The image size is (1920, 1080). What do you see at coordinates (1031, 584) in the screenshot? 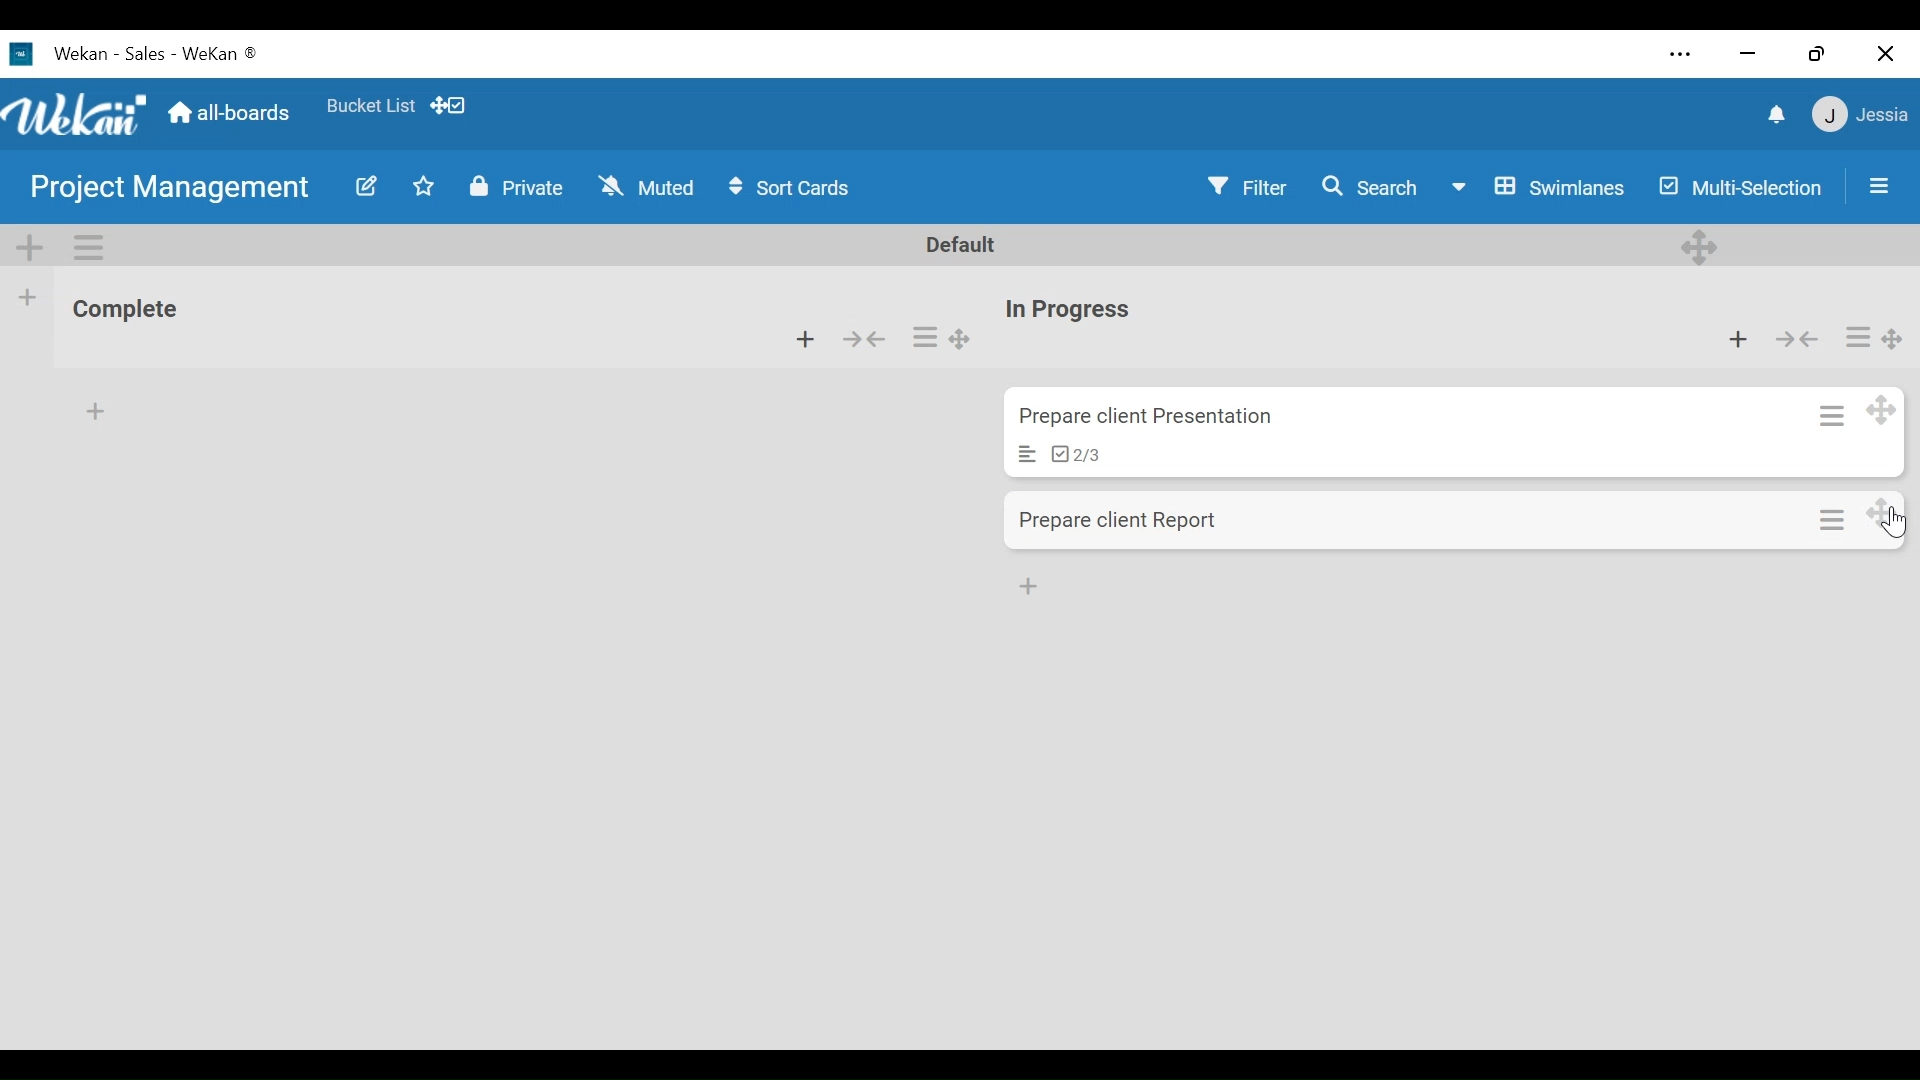
I see `Add card to the bottom of the list` at bounding box center [1031, 584].